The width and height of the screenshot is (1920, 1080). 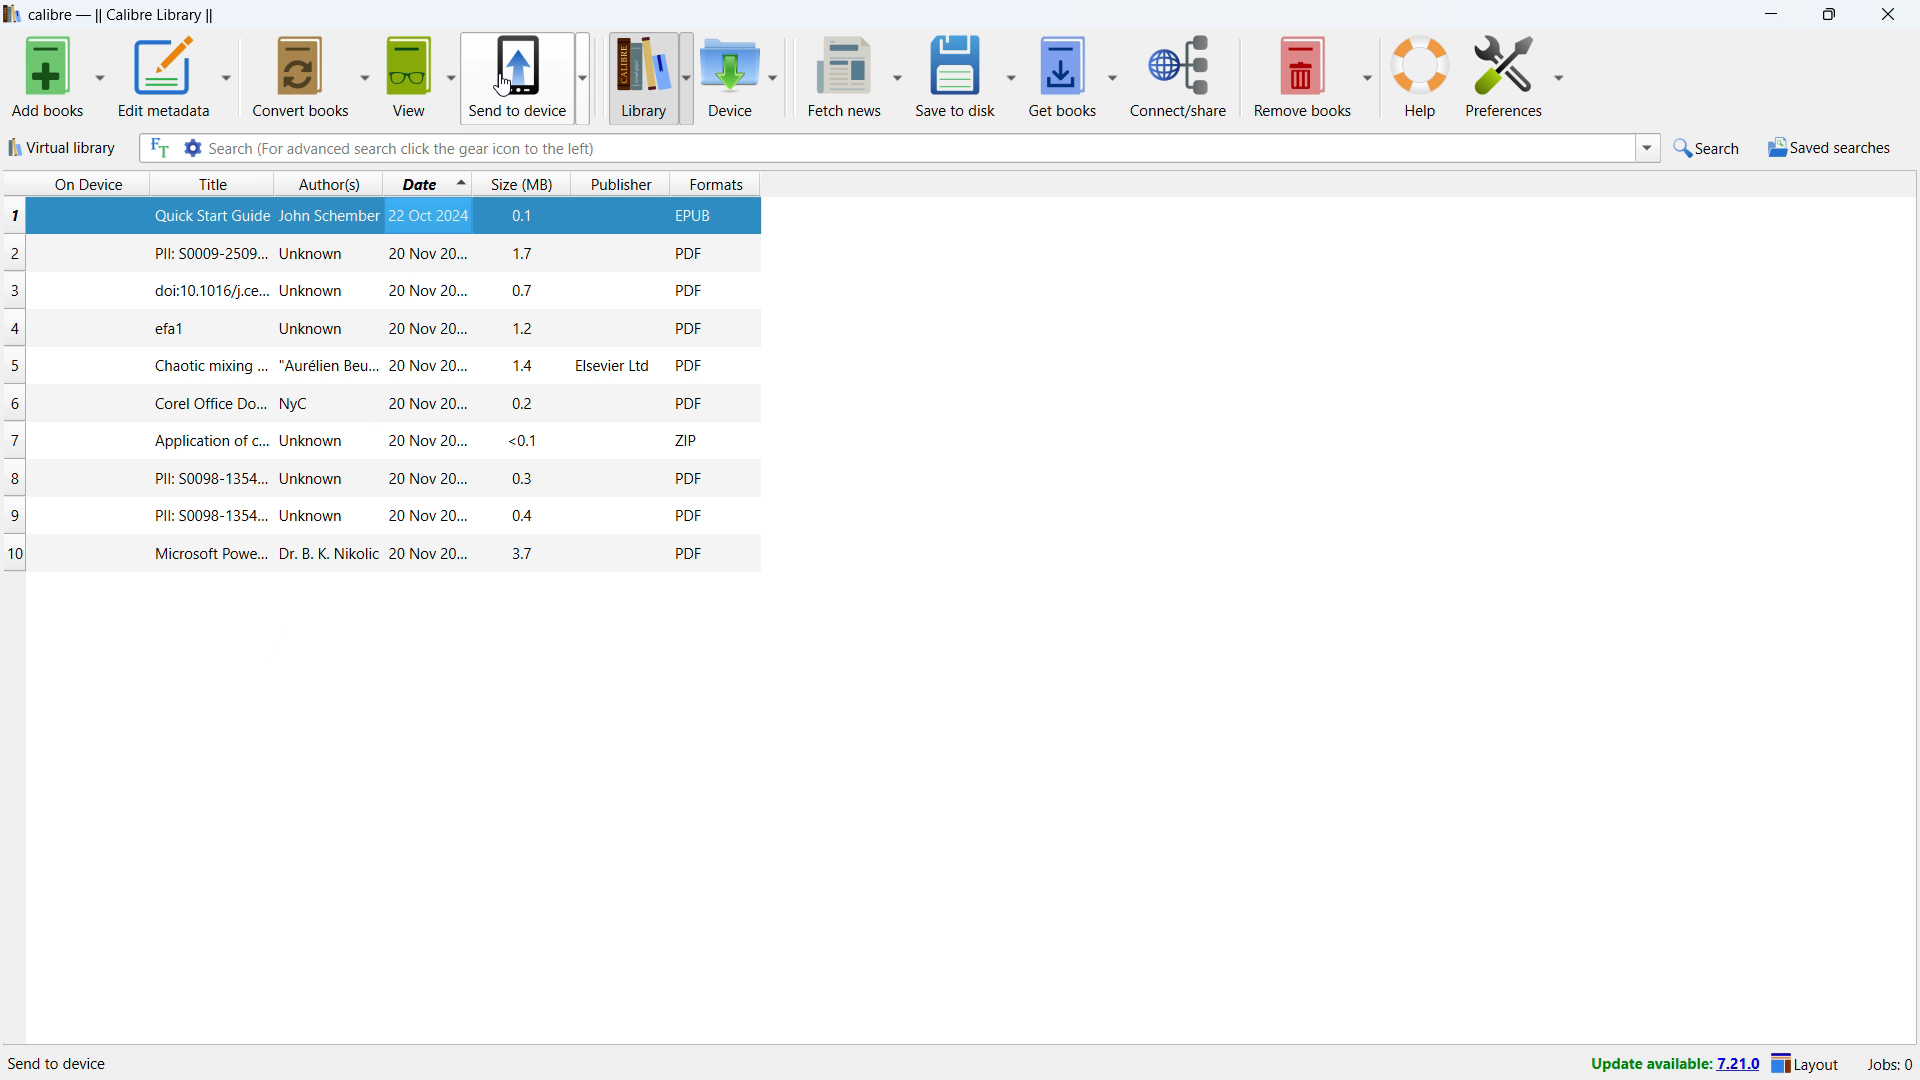 I want to click on search history, so click(x=1647, y=147).